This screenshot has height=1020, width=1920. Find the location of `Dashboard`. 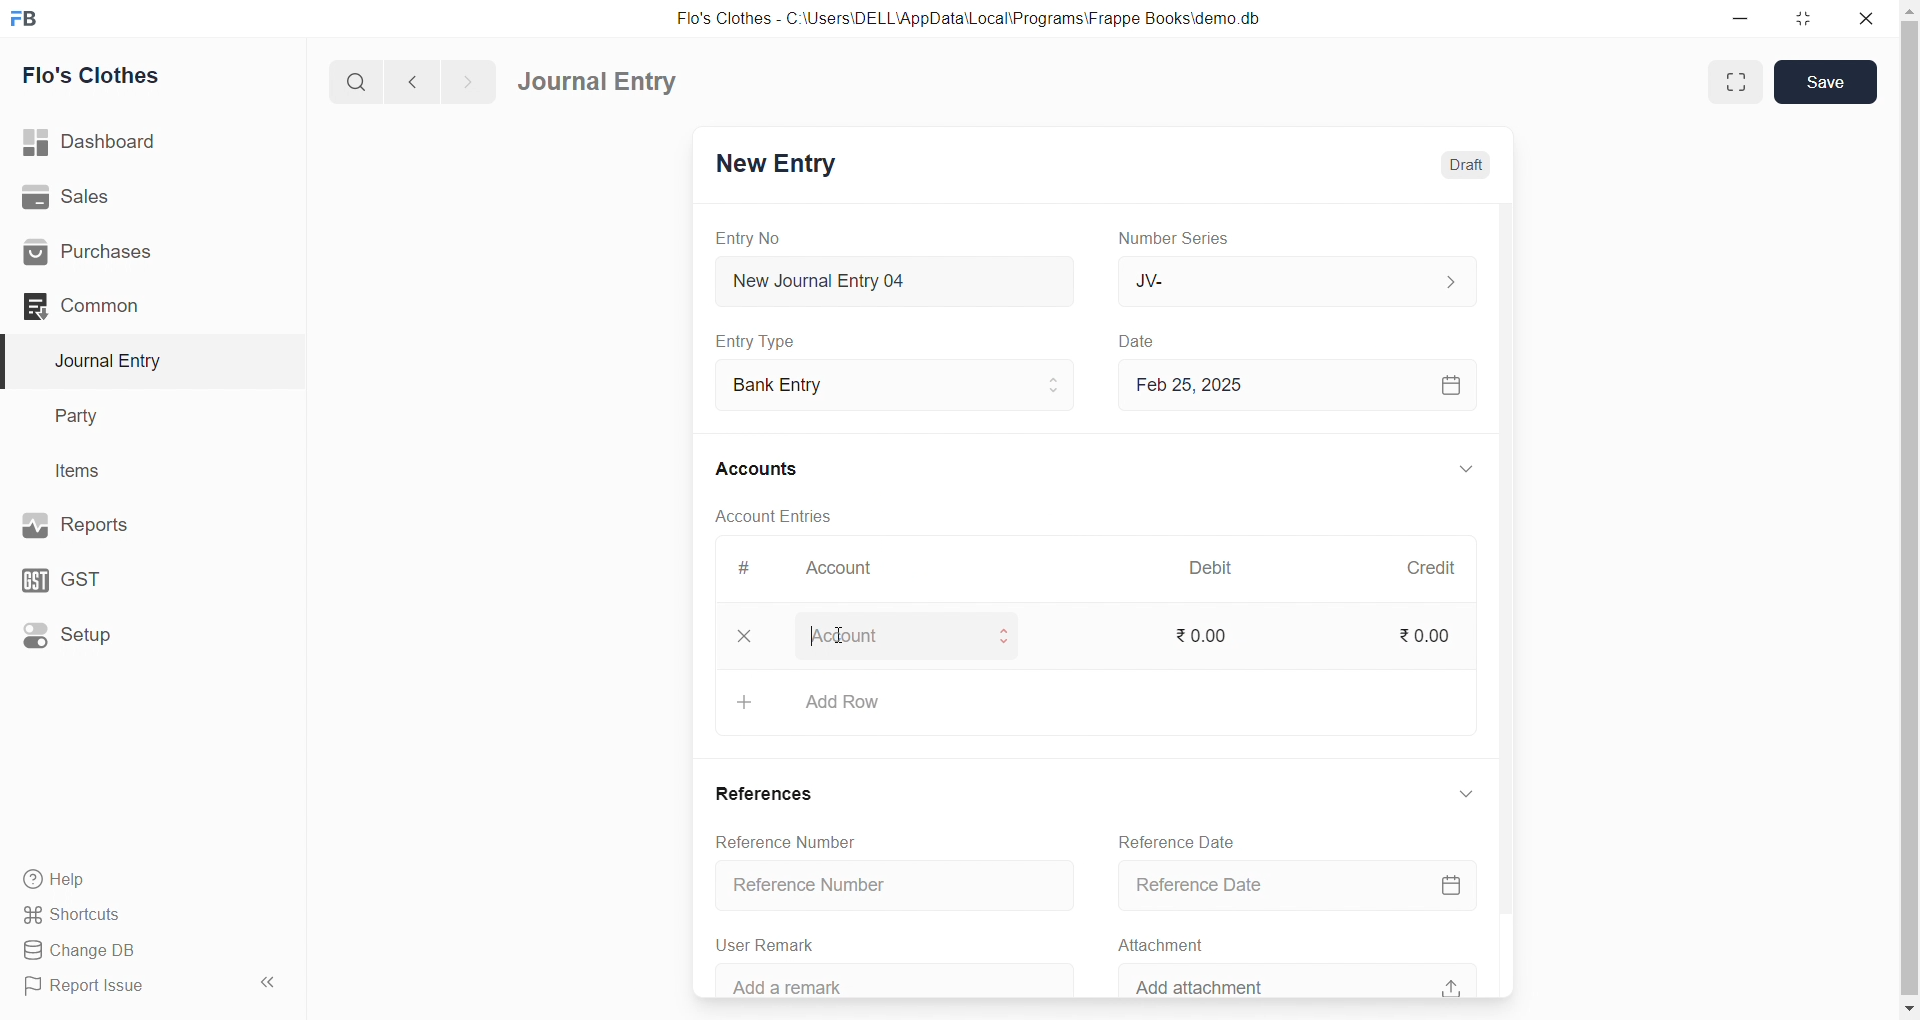

Dashboard is located at coordinates (147, 142).